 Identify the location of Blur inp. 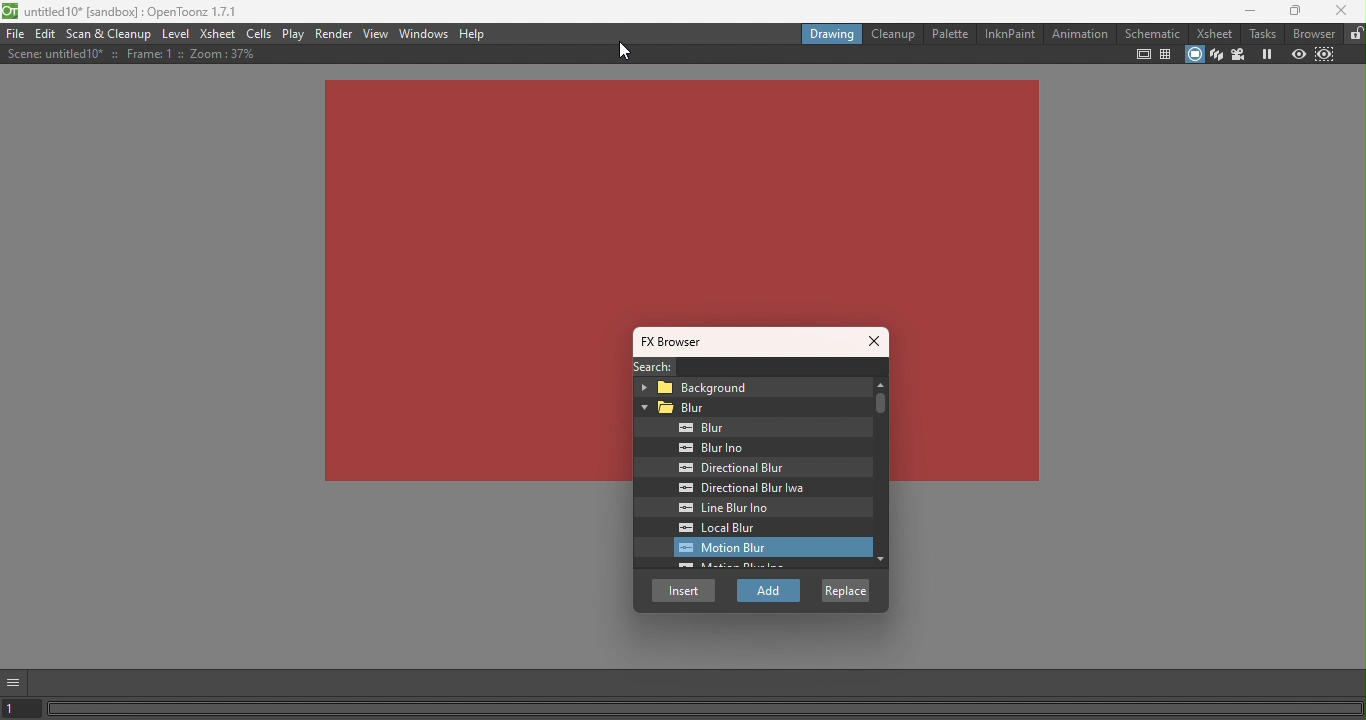
(714, 448).